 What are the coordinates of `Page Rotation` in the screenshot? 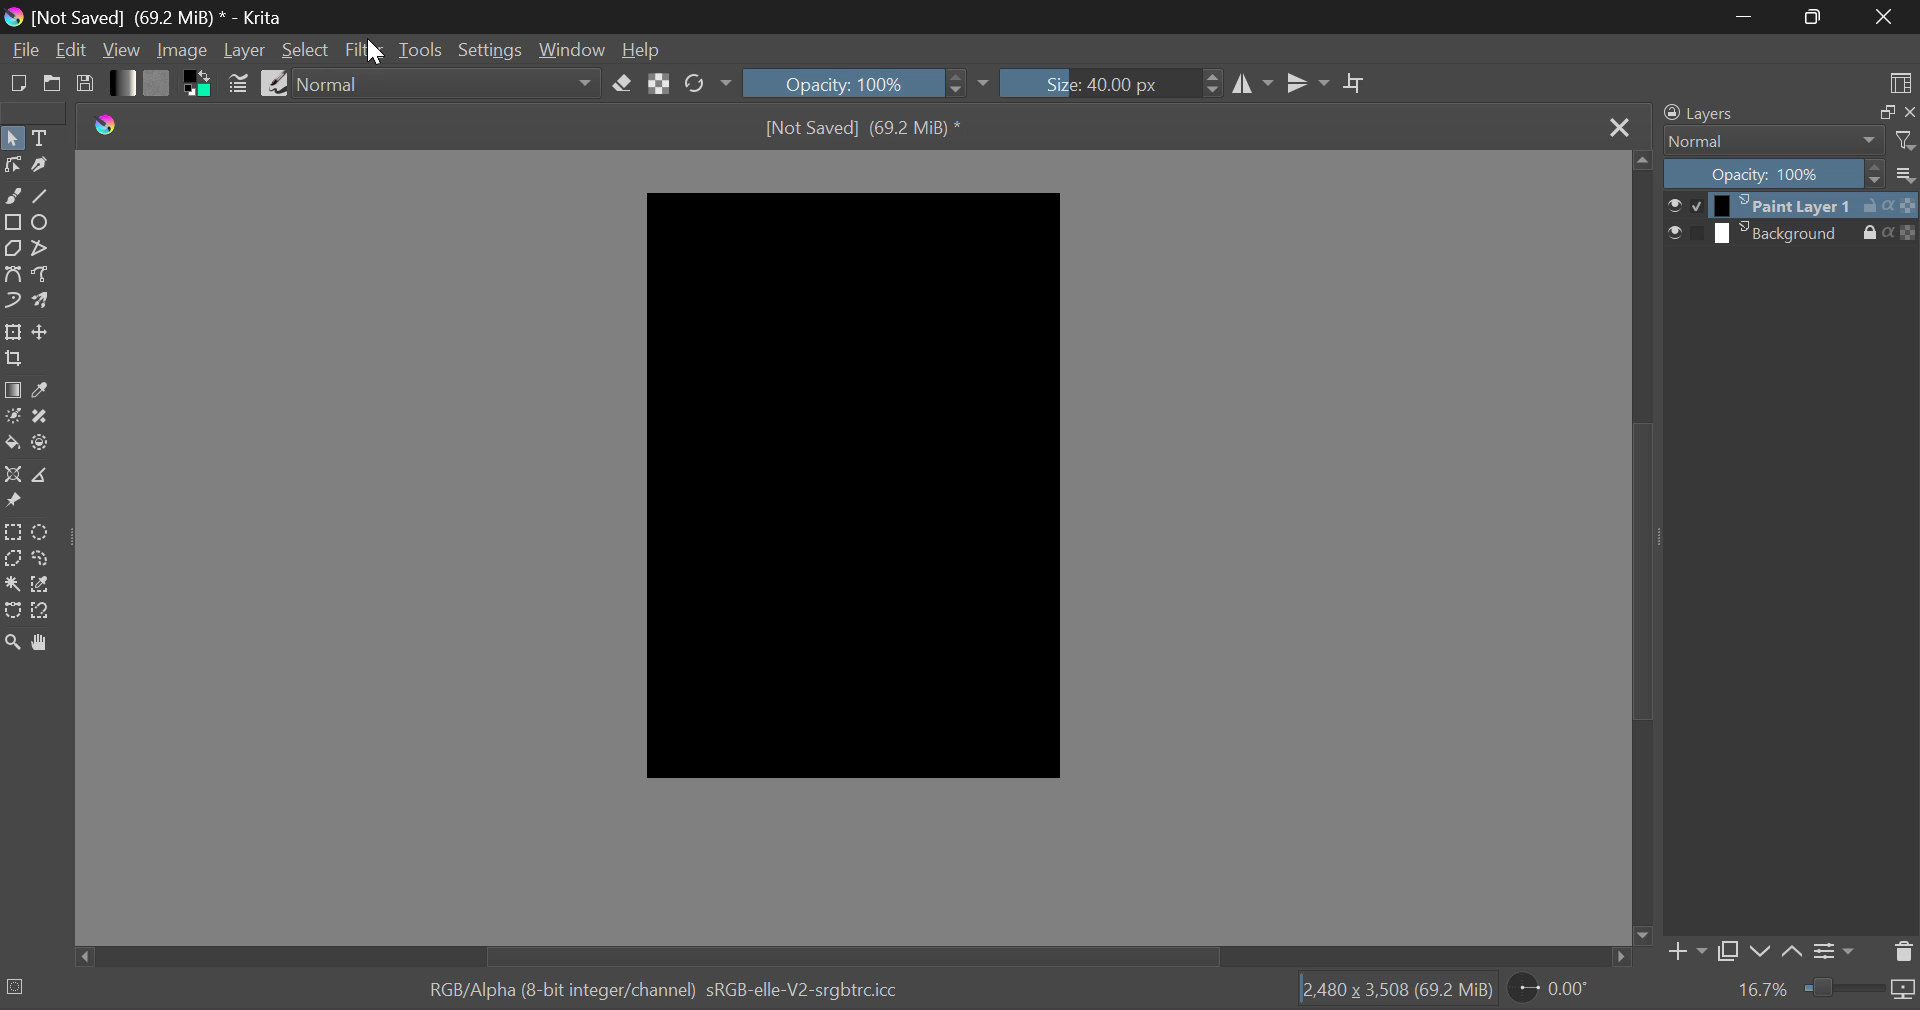 It's located at (1553, 993).